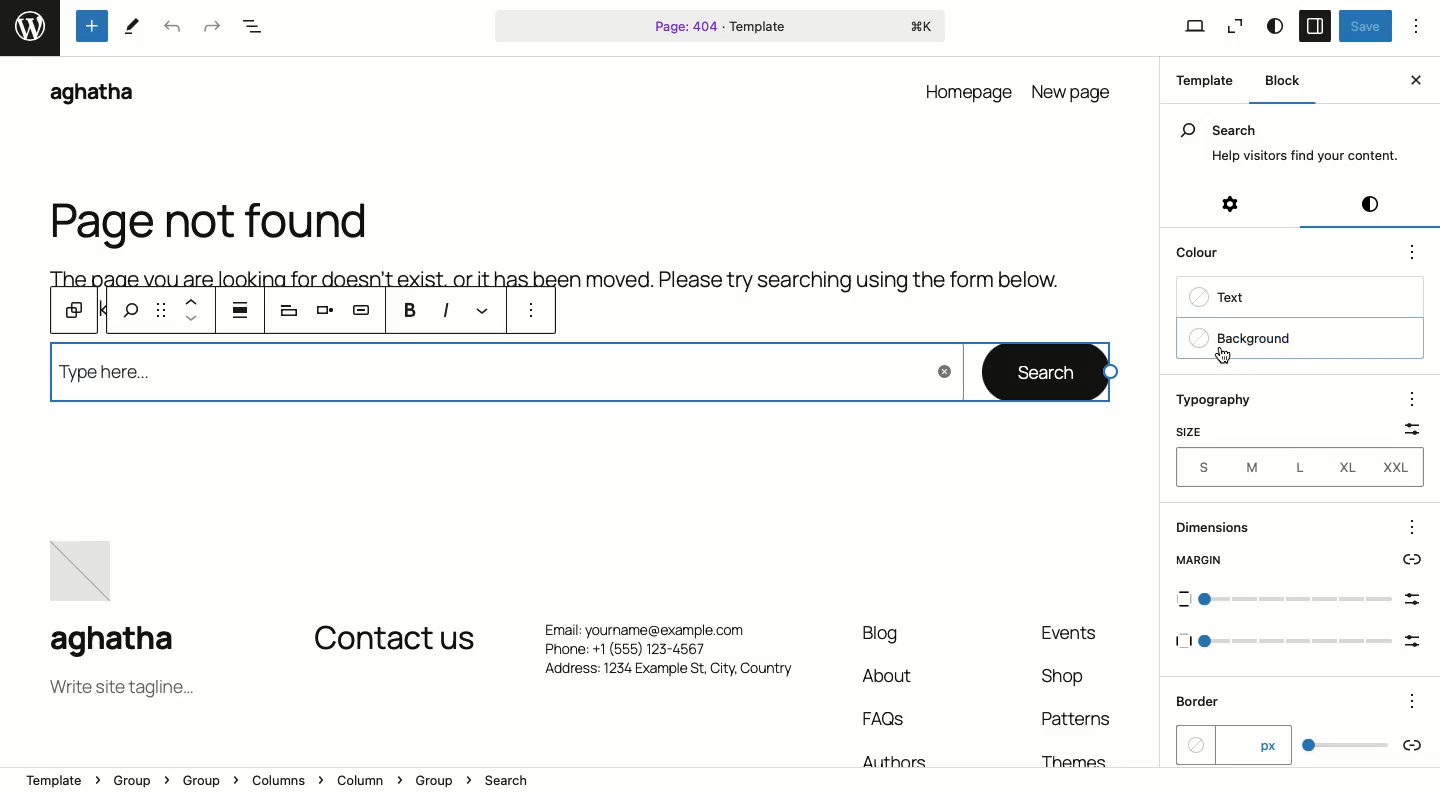 The image size is (1440, 792). What do you see at coordinates (721, 782) in the screenshot?
I see `Location` at bounding box center [721, 782].